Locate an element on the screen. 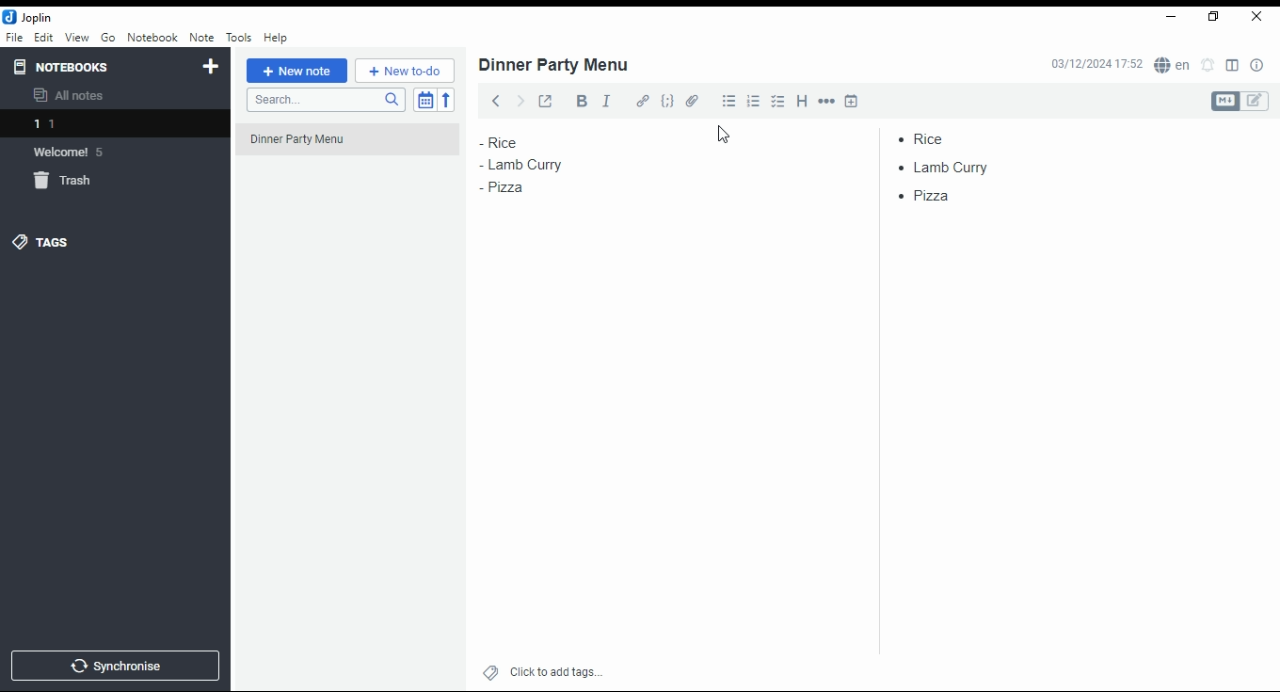 This screenshot has width=1280, height=692. notes properties is located at coordinates (1258, 65).